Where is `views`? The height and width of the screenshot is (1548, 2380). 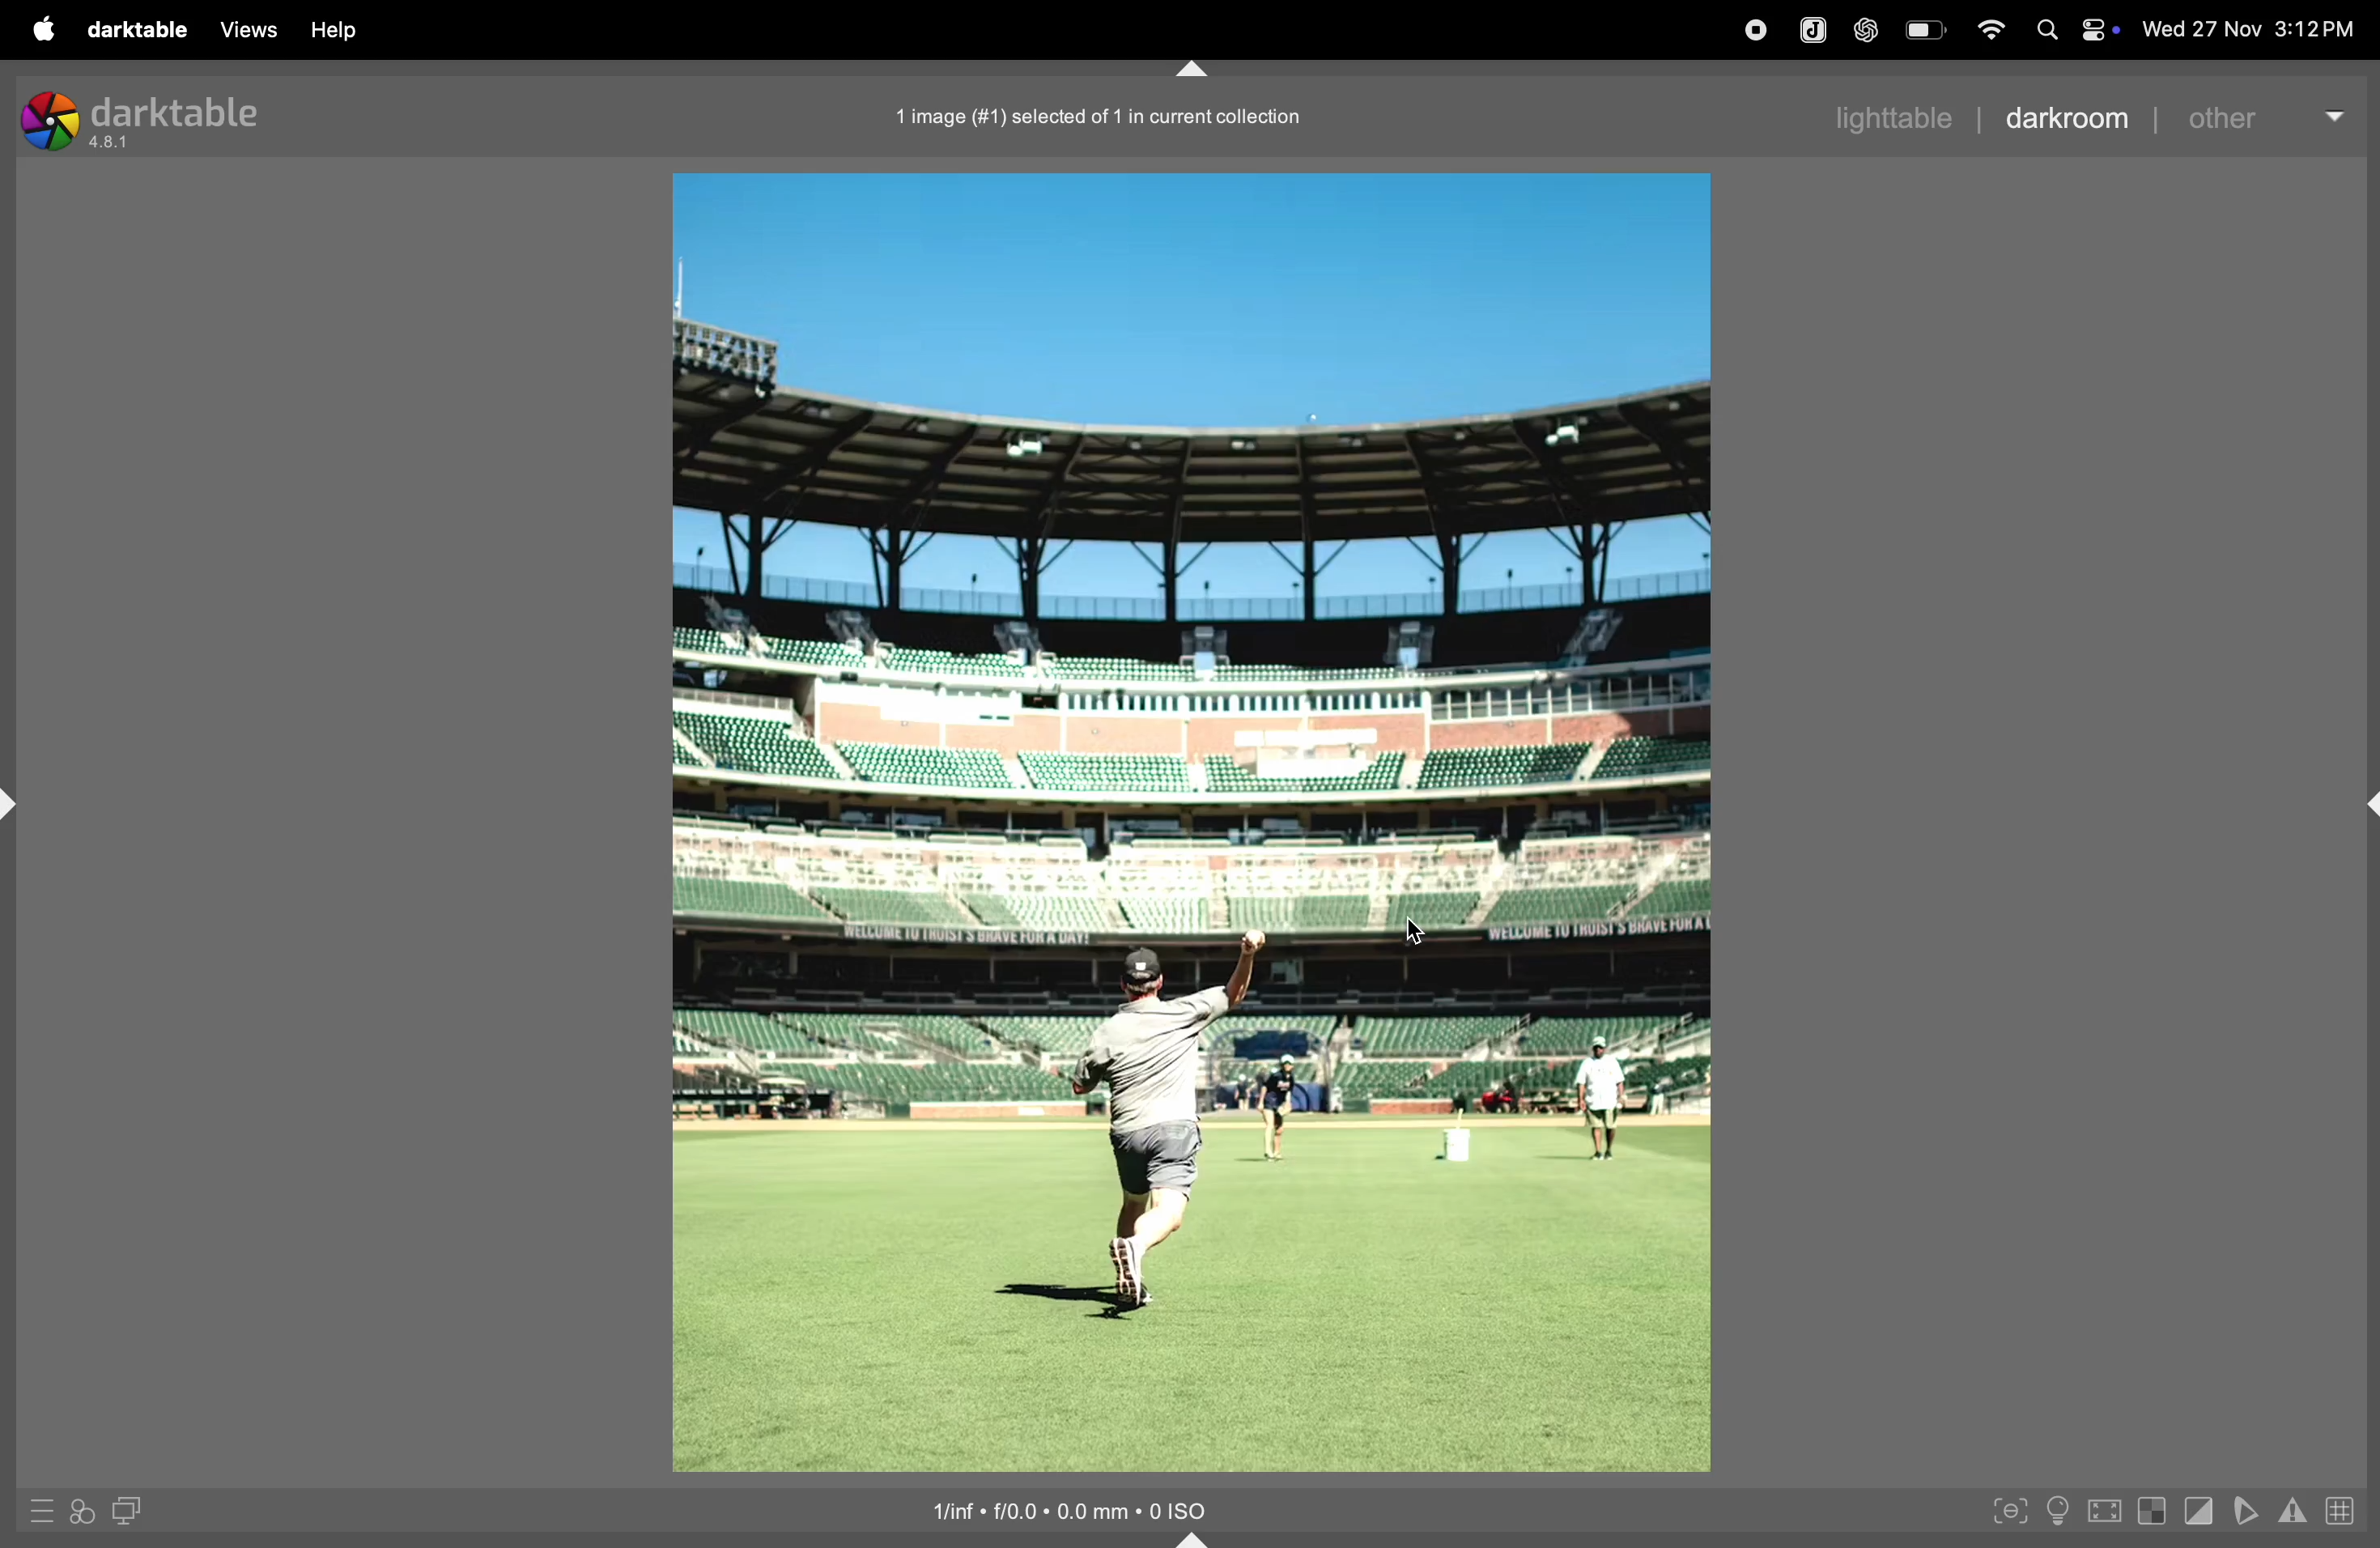 views is located at coordinates (246, 30).